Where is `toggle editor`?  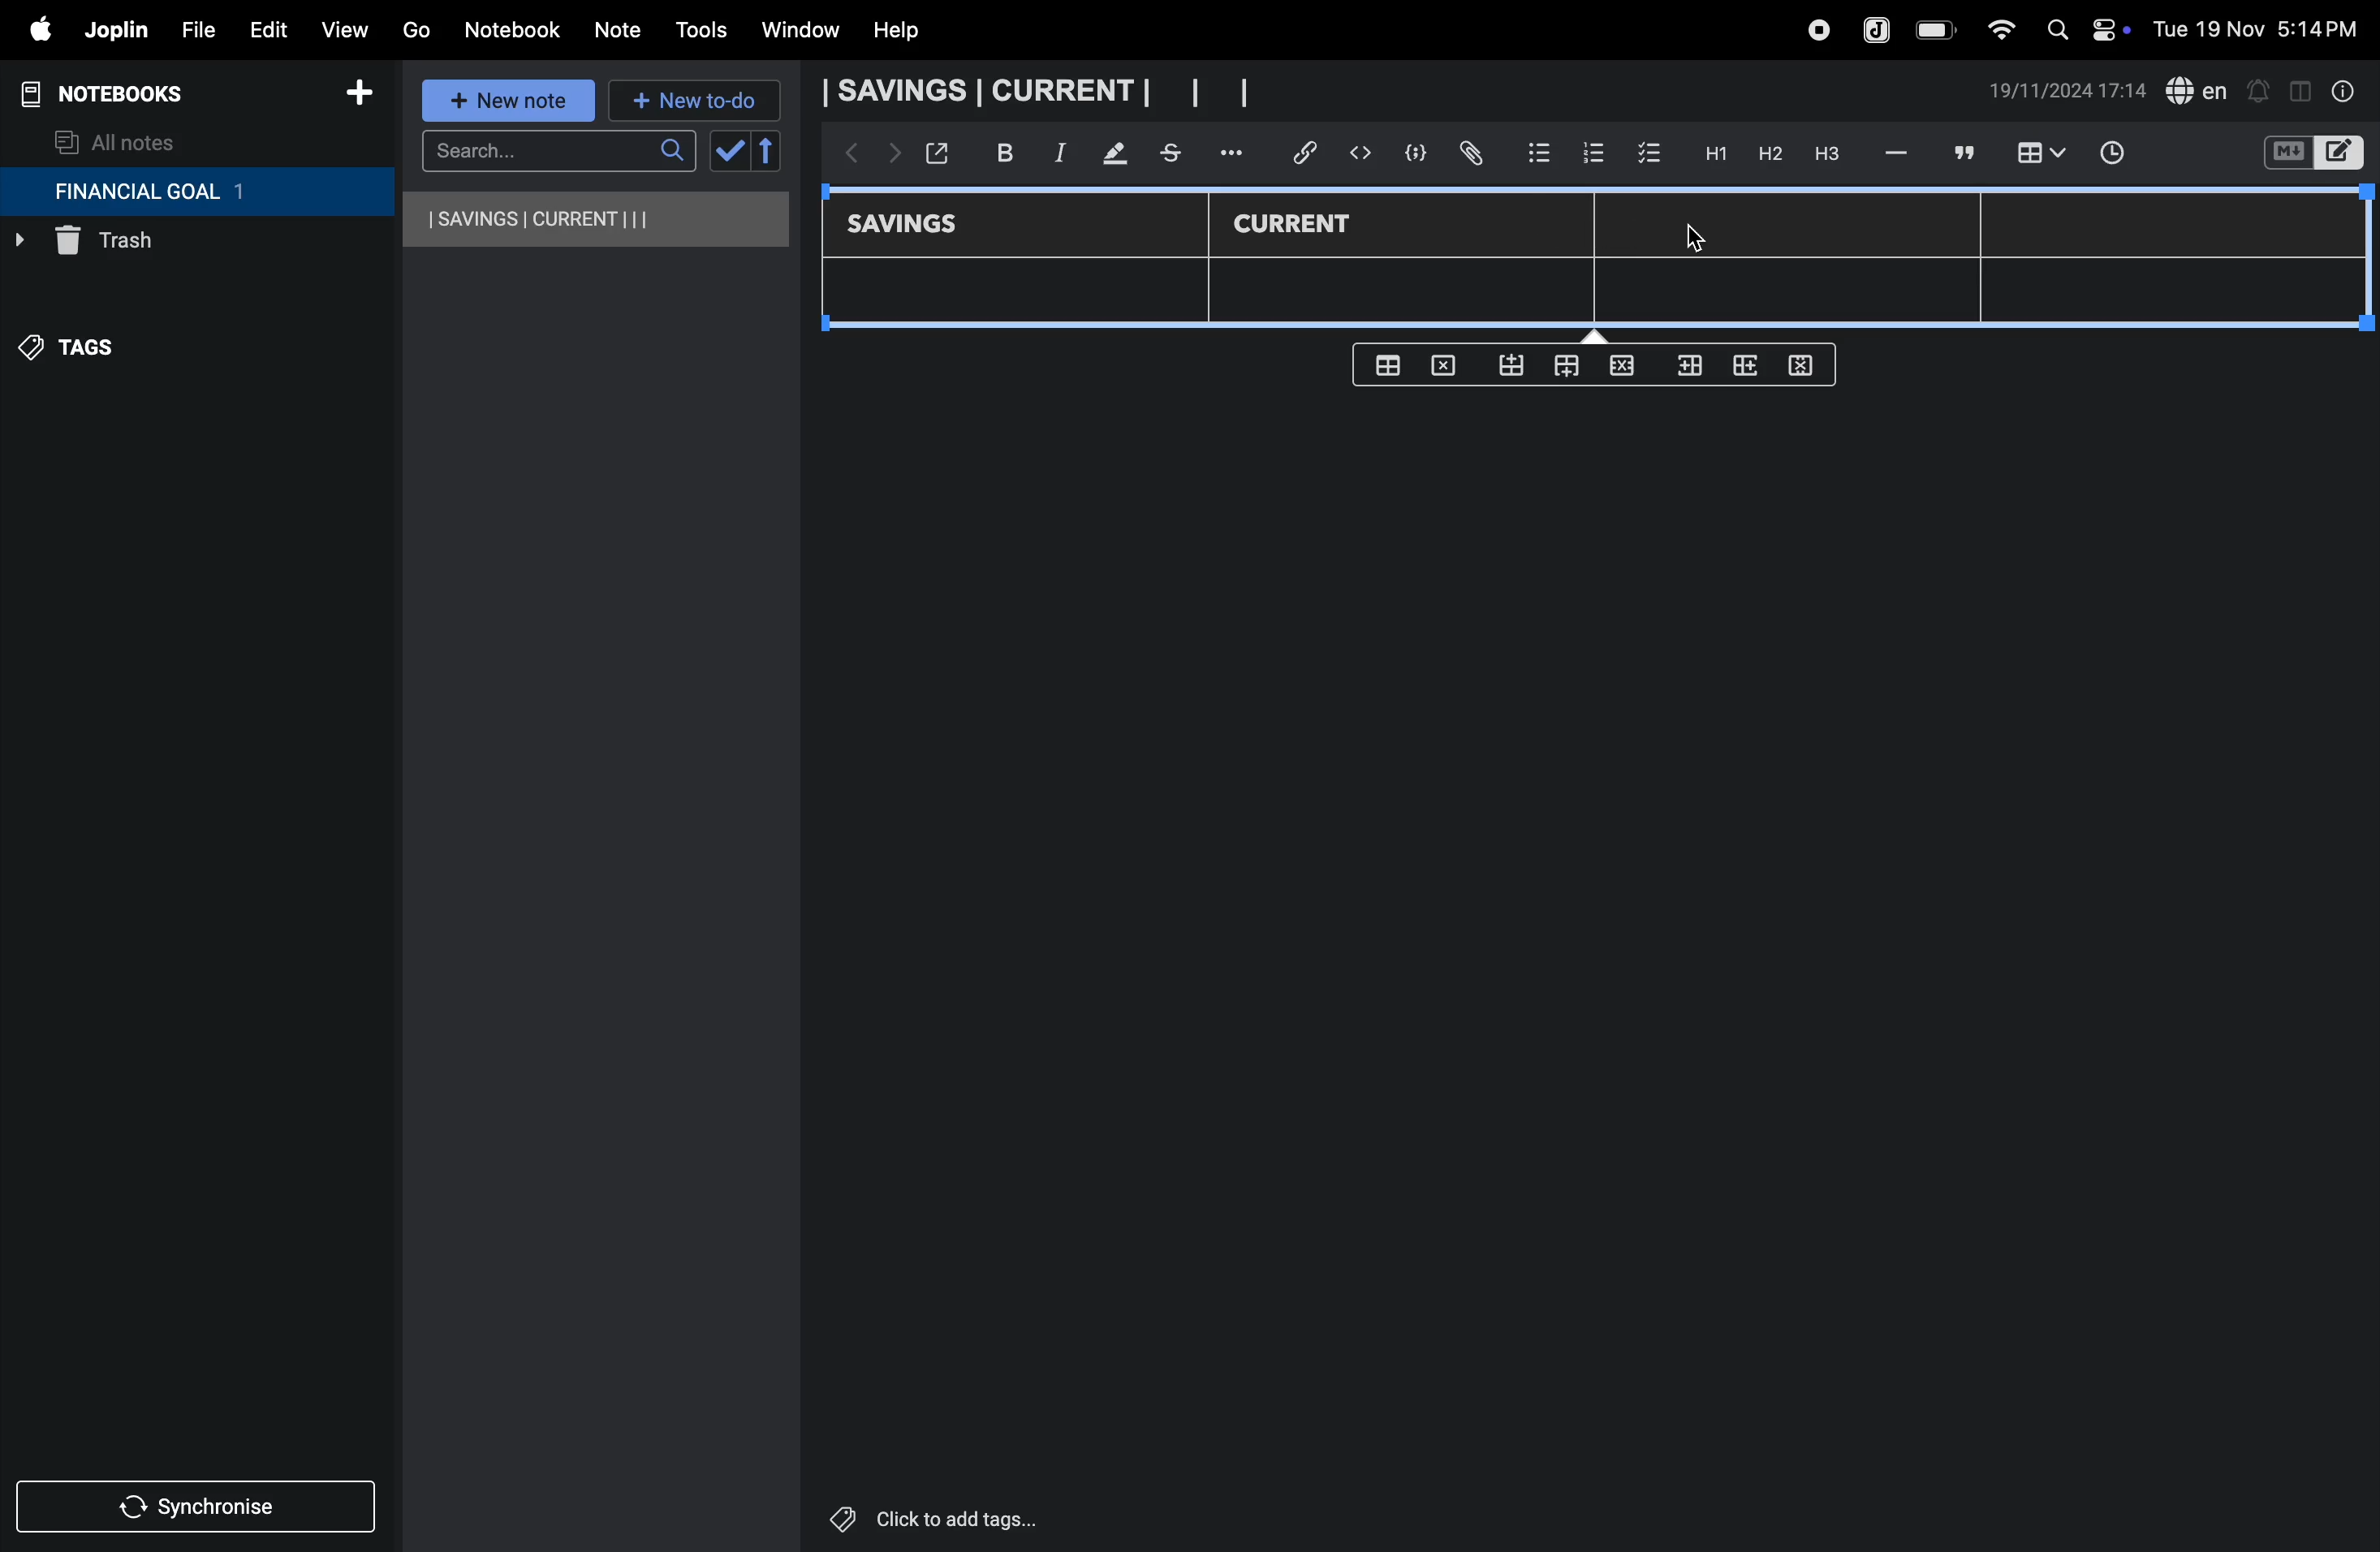 toggle editor is located at coordinates (2300, 89).